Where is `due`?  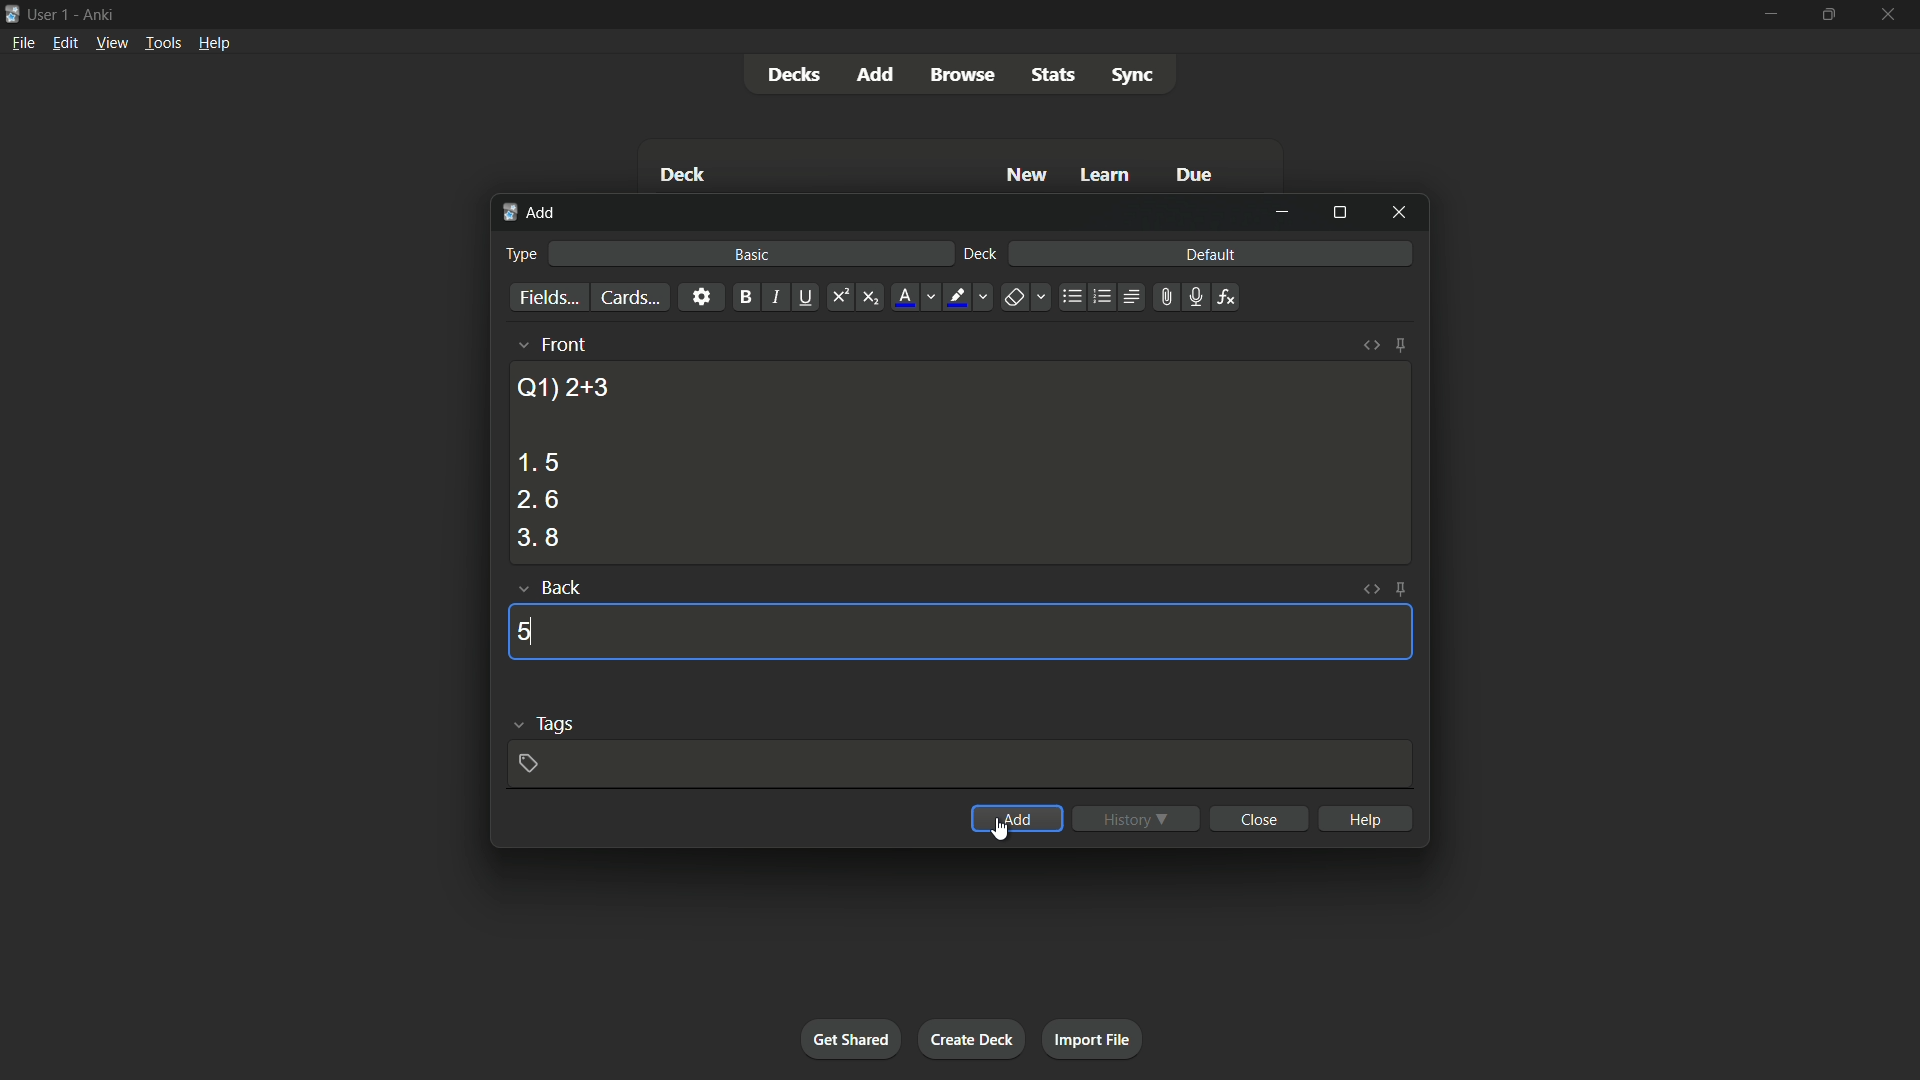 due is located at coordinates (1195, 177).